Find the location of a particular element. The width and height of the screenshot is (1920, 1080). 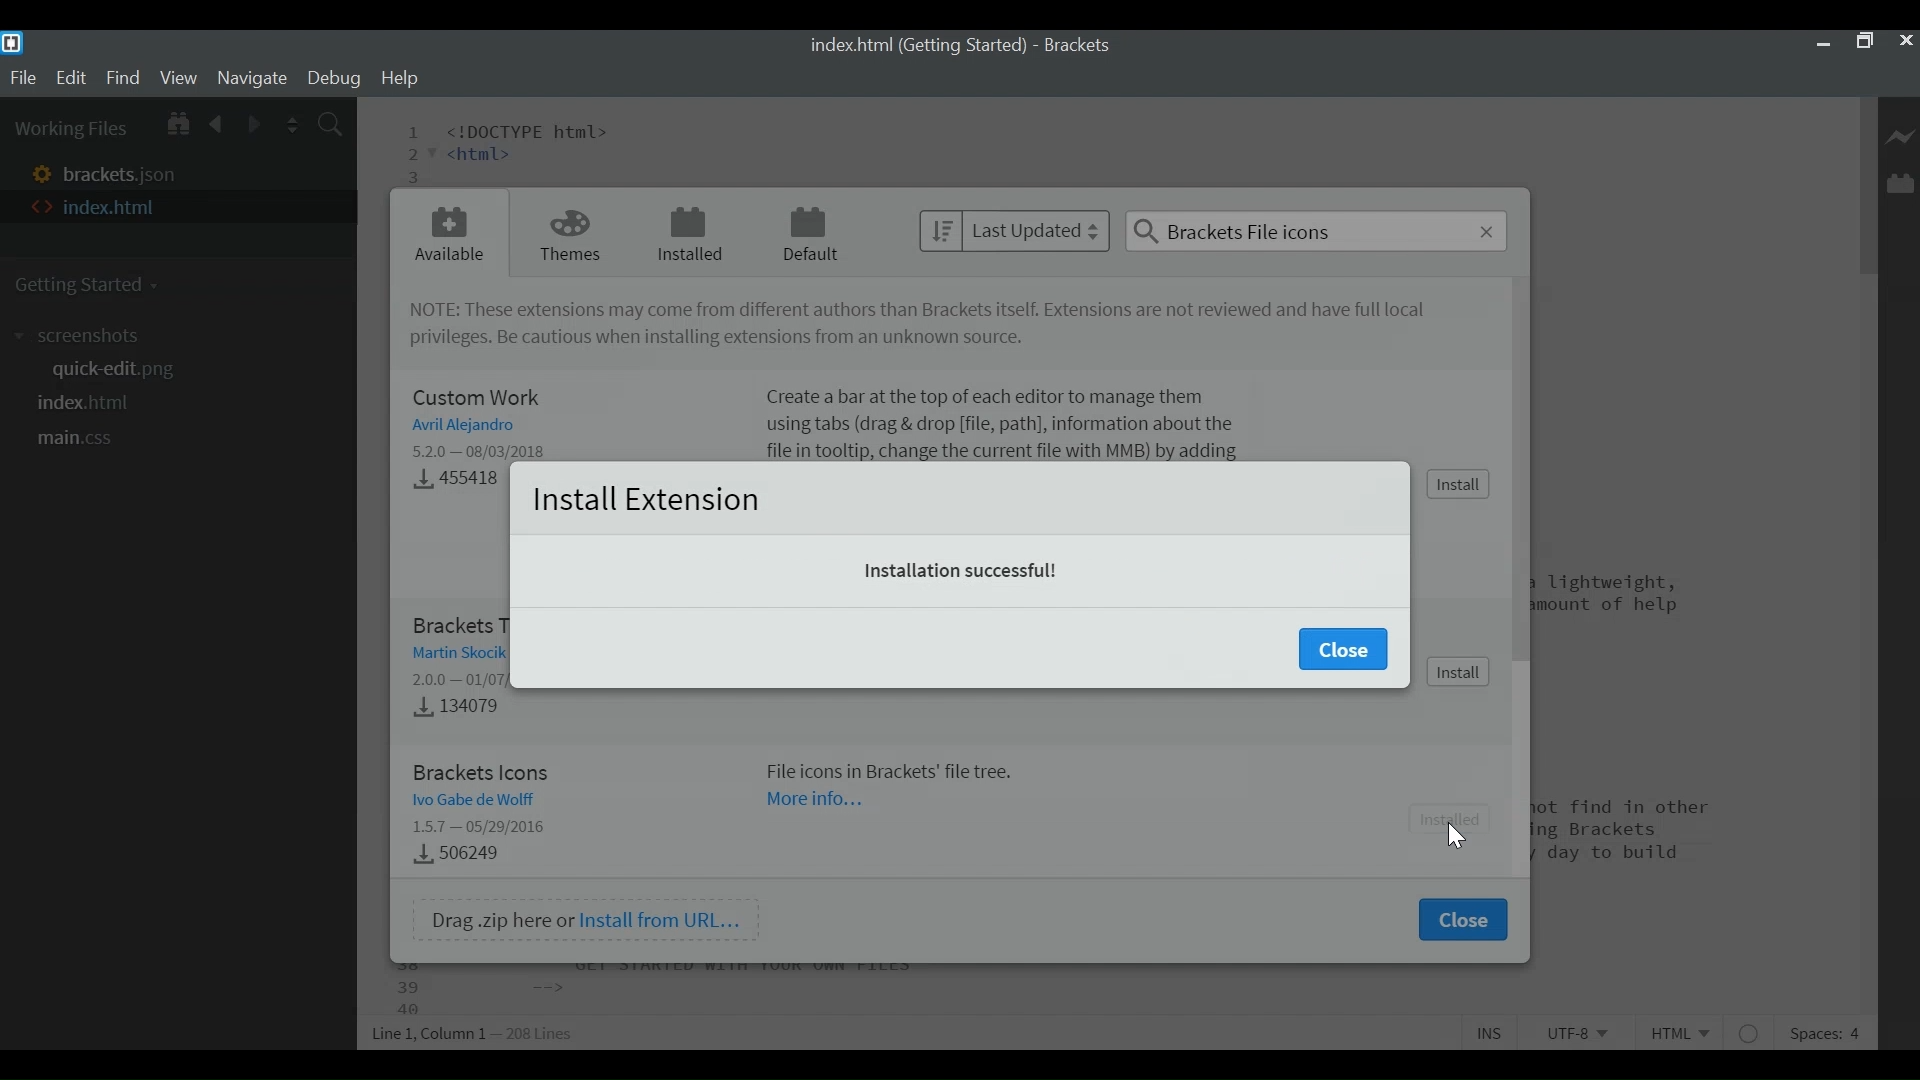

index.html is located at coordinates (173, 206).